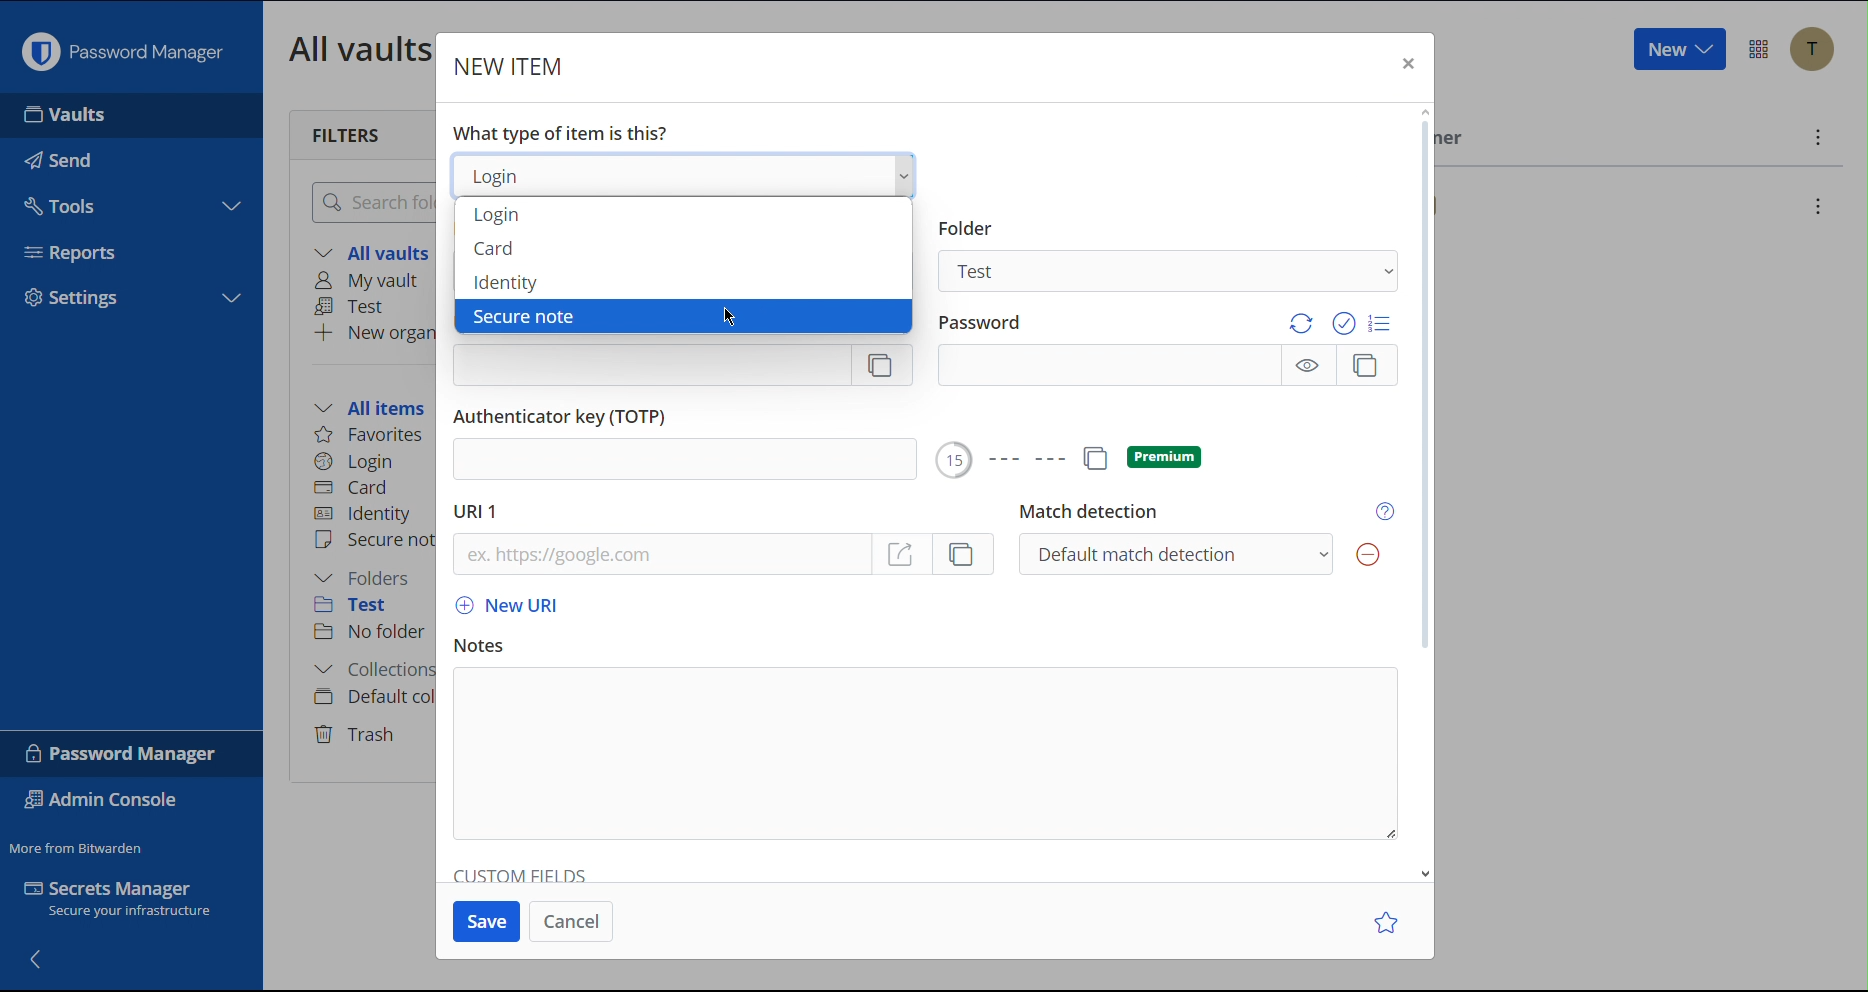 This screenshot has width=1868, height=992. Describe the element at coordinates (1093, 458) in the screenshot. I see `copy` at that location.